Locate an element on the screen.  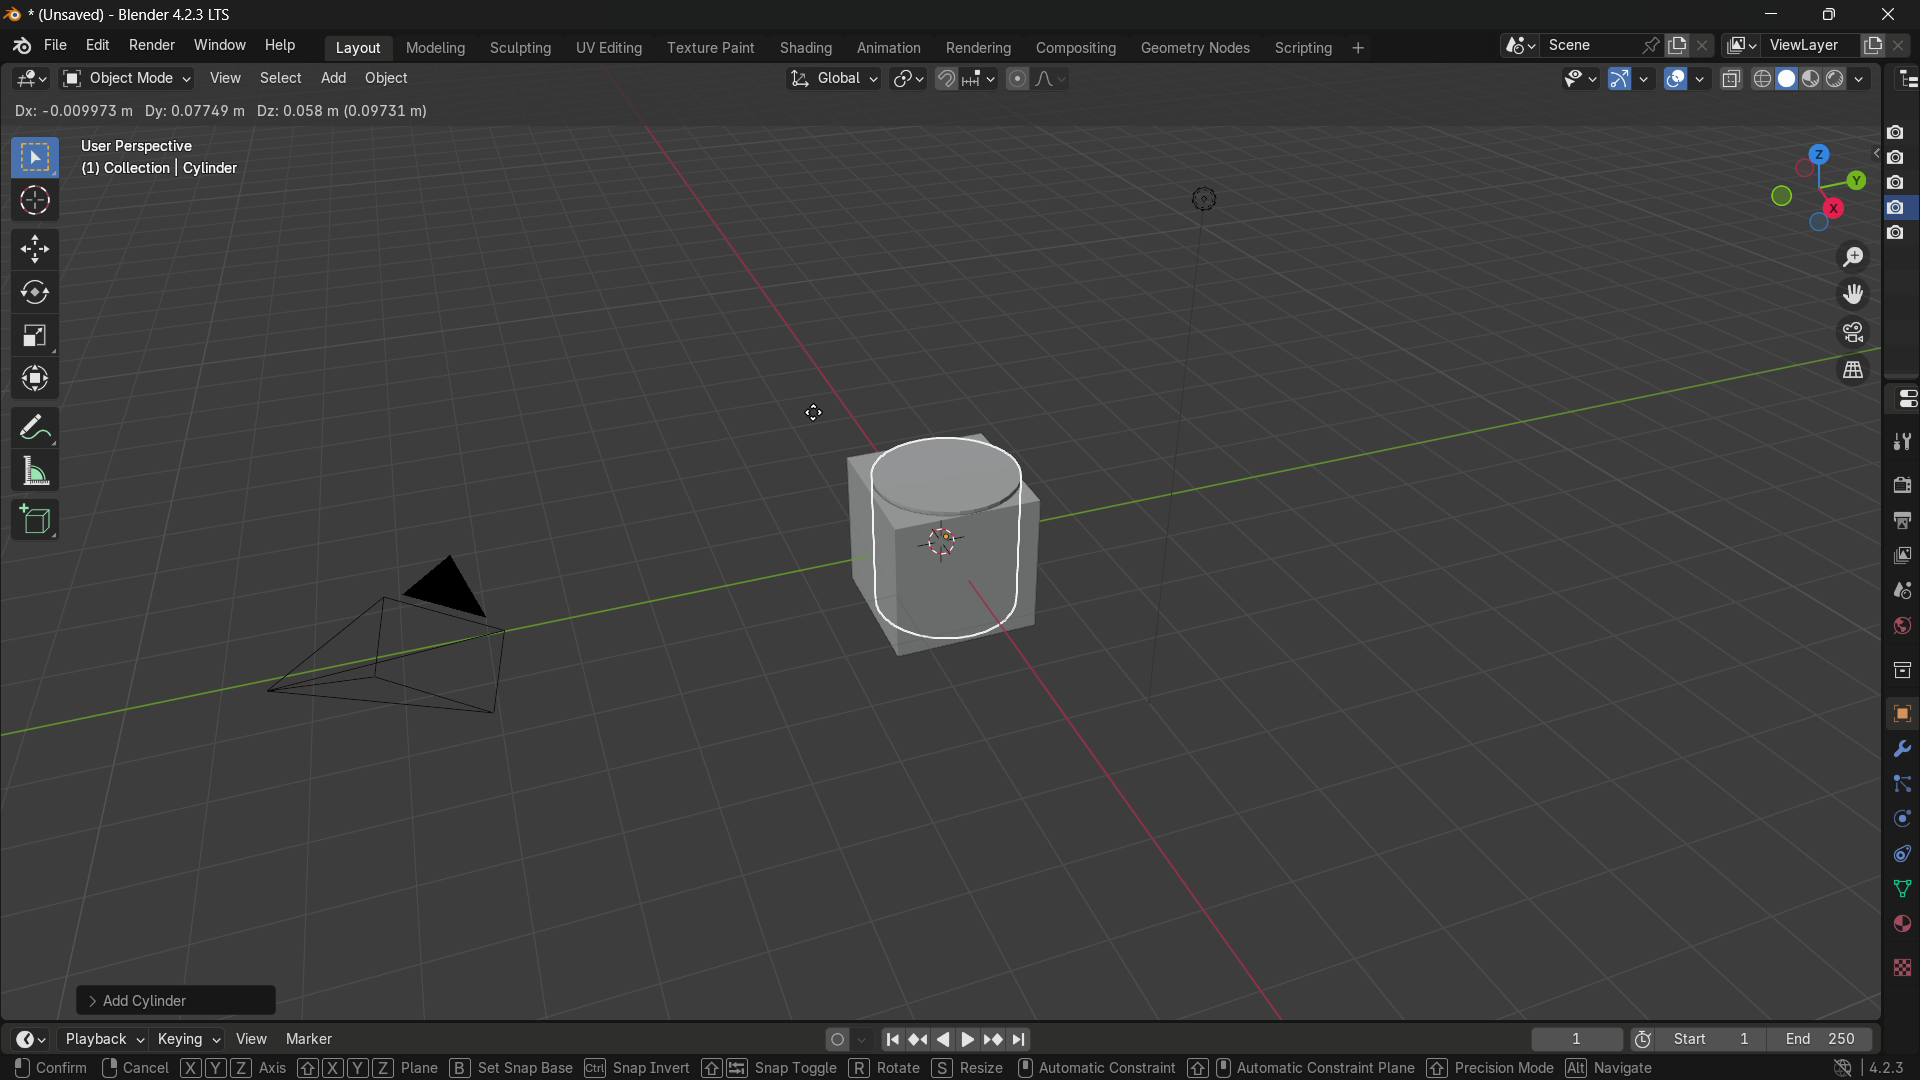
outliner is located at coordinates (1903, 79).